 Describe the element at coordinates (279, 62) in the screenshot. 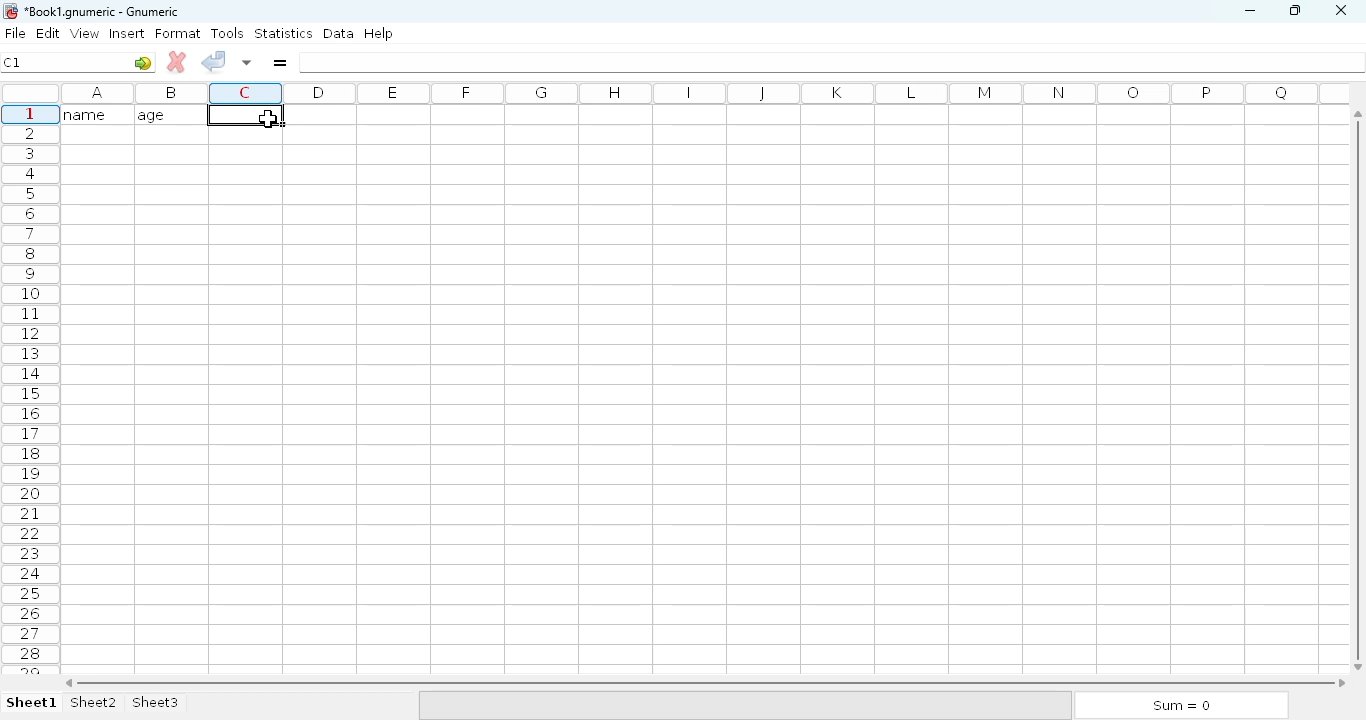

I see `enter formula` at that location.